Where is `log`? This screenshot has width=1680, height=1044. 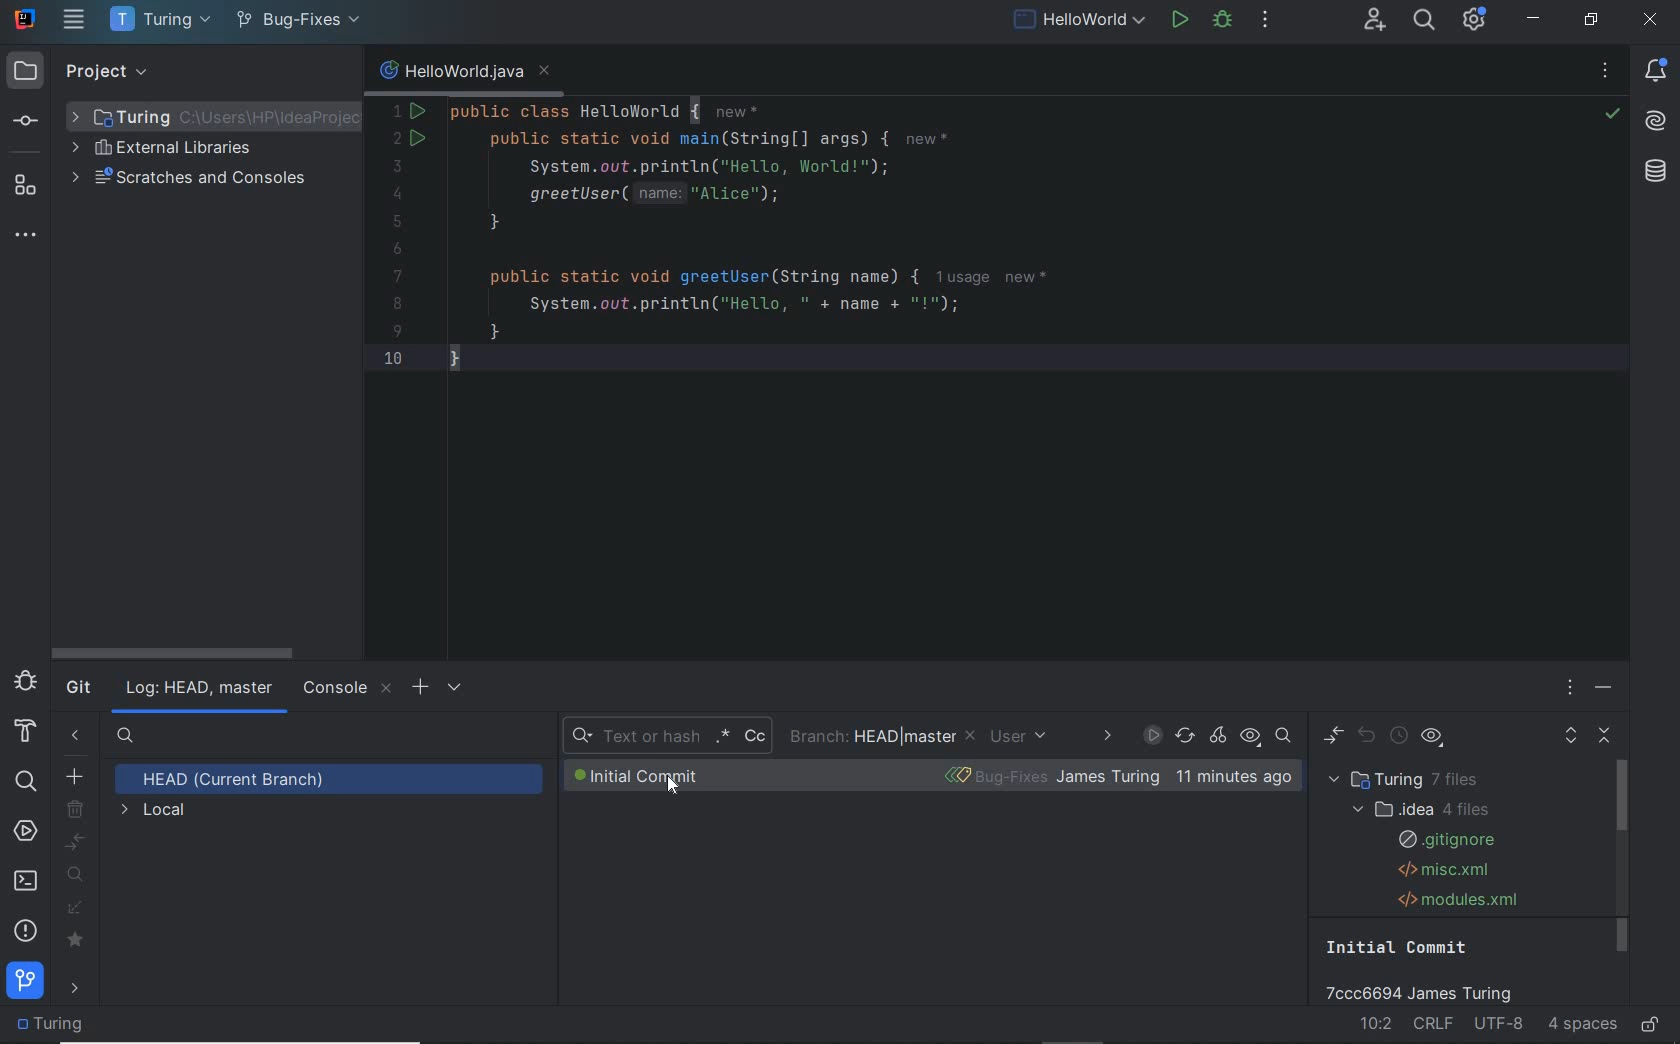 log is located at coordinates (198, 689).